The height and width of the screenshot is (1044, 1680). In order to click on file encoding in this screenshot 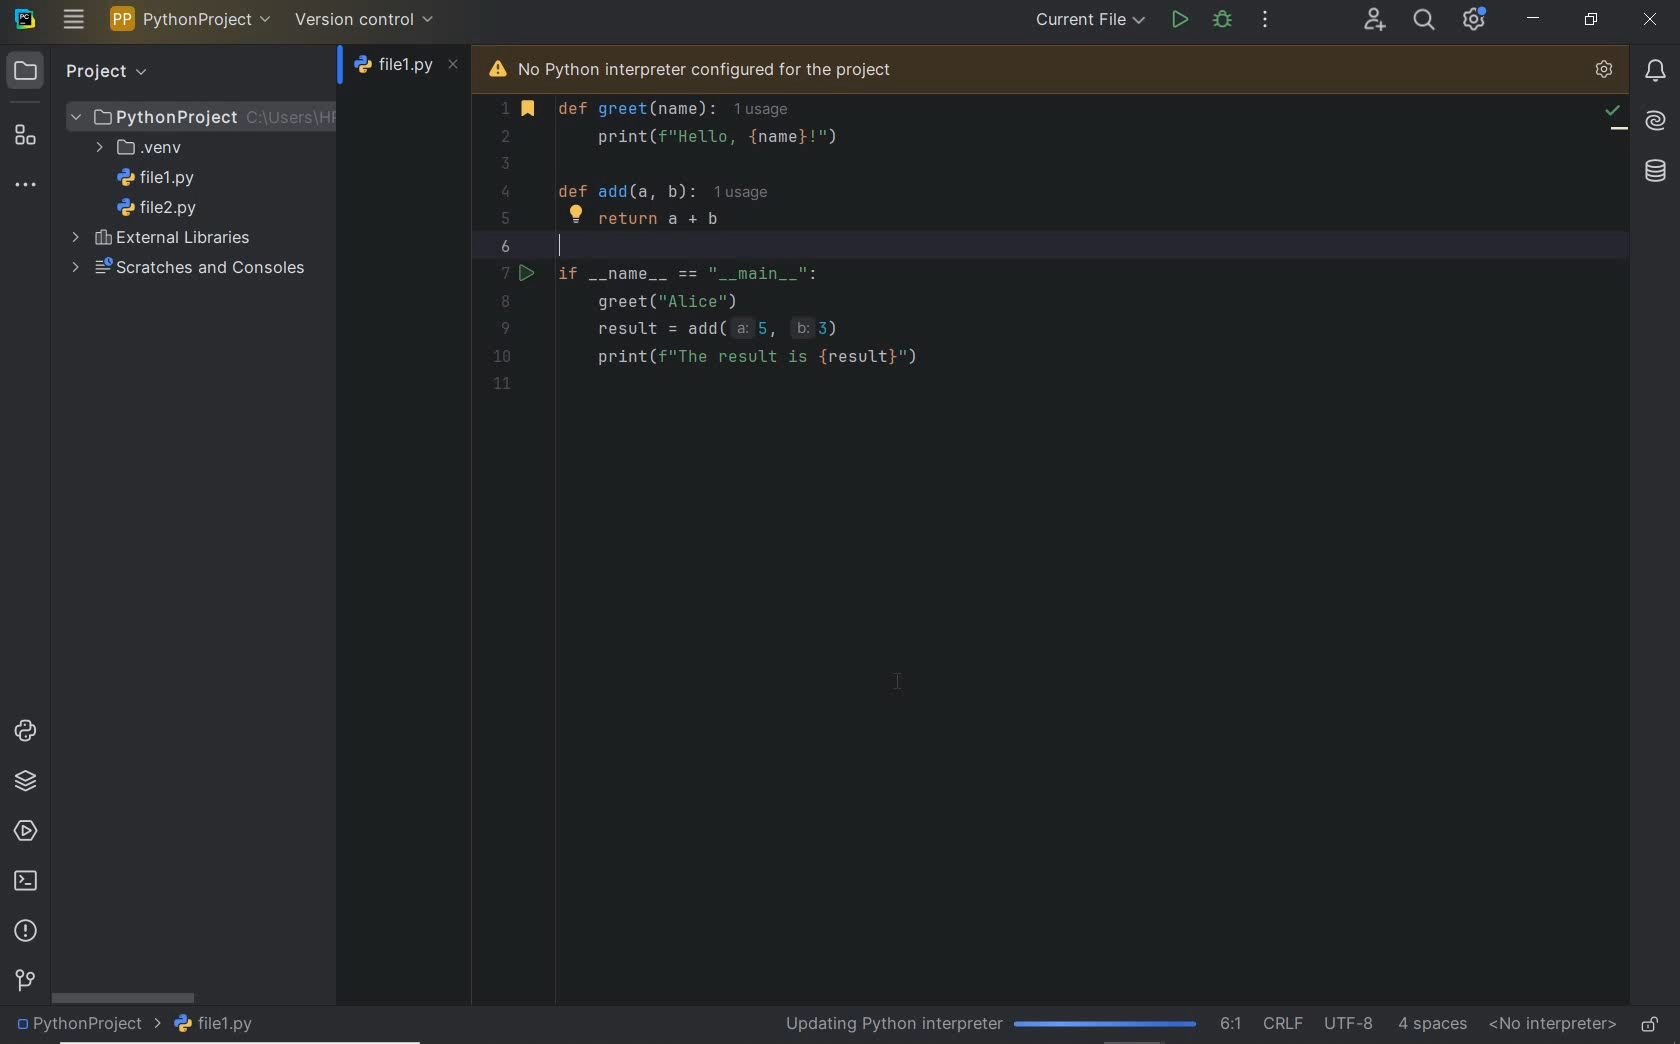, I will do `click(1348, 1021)`.